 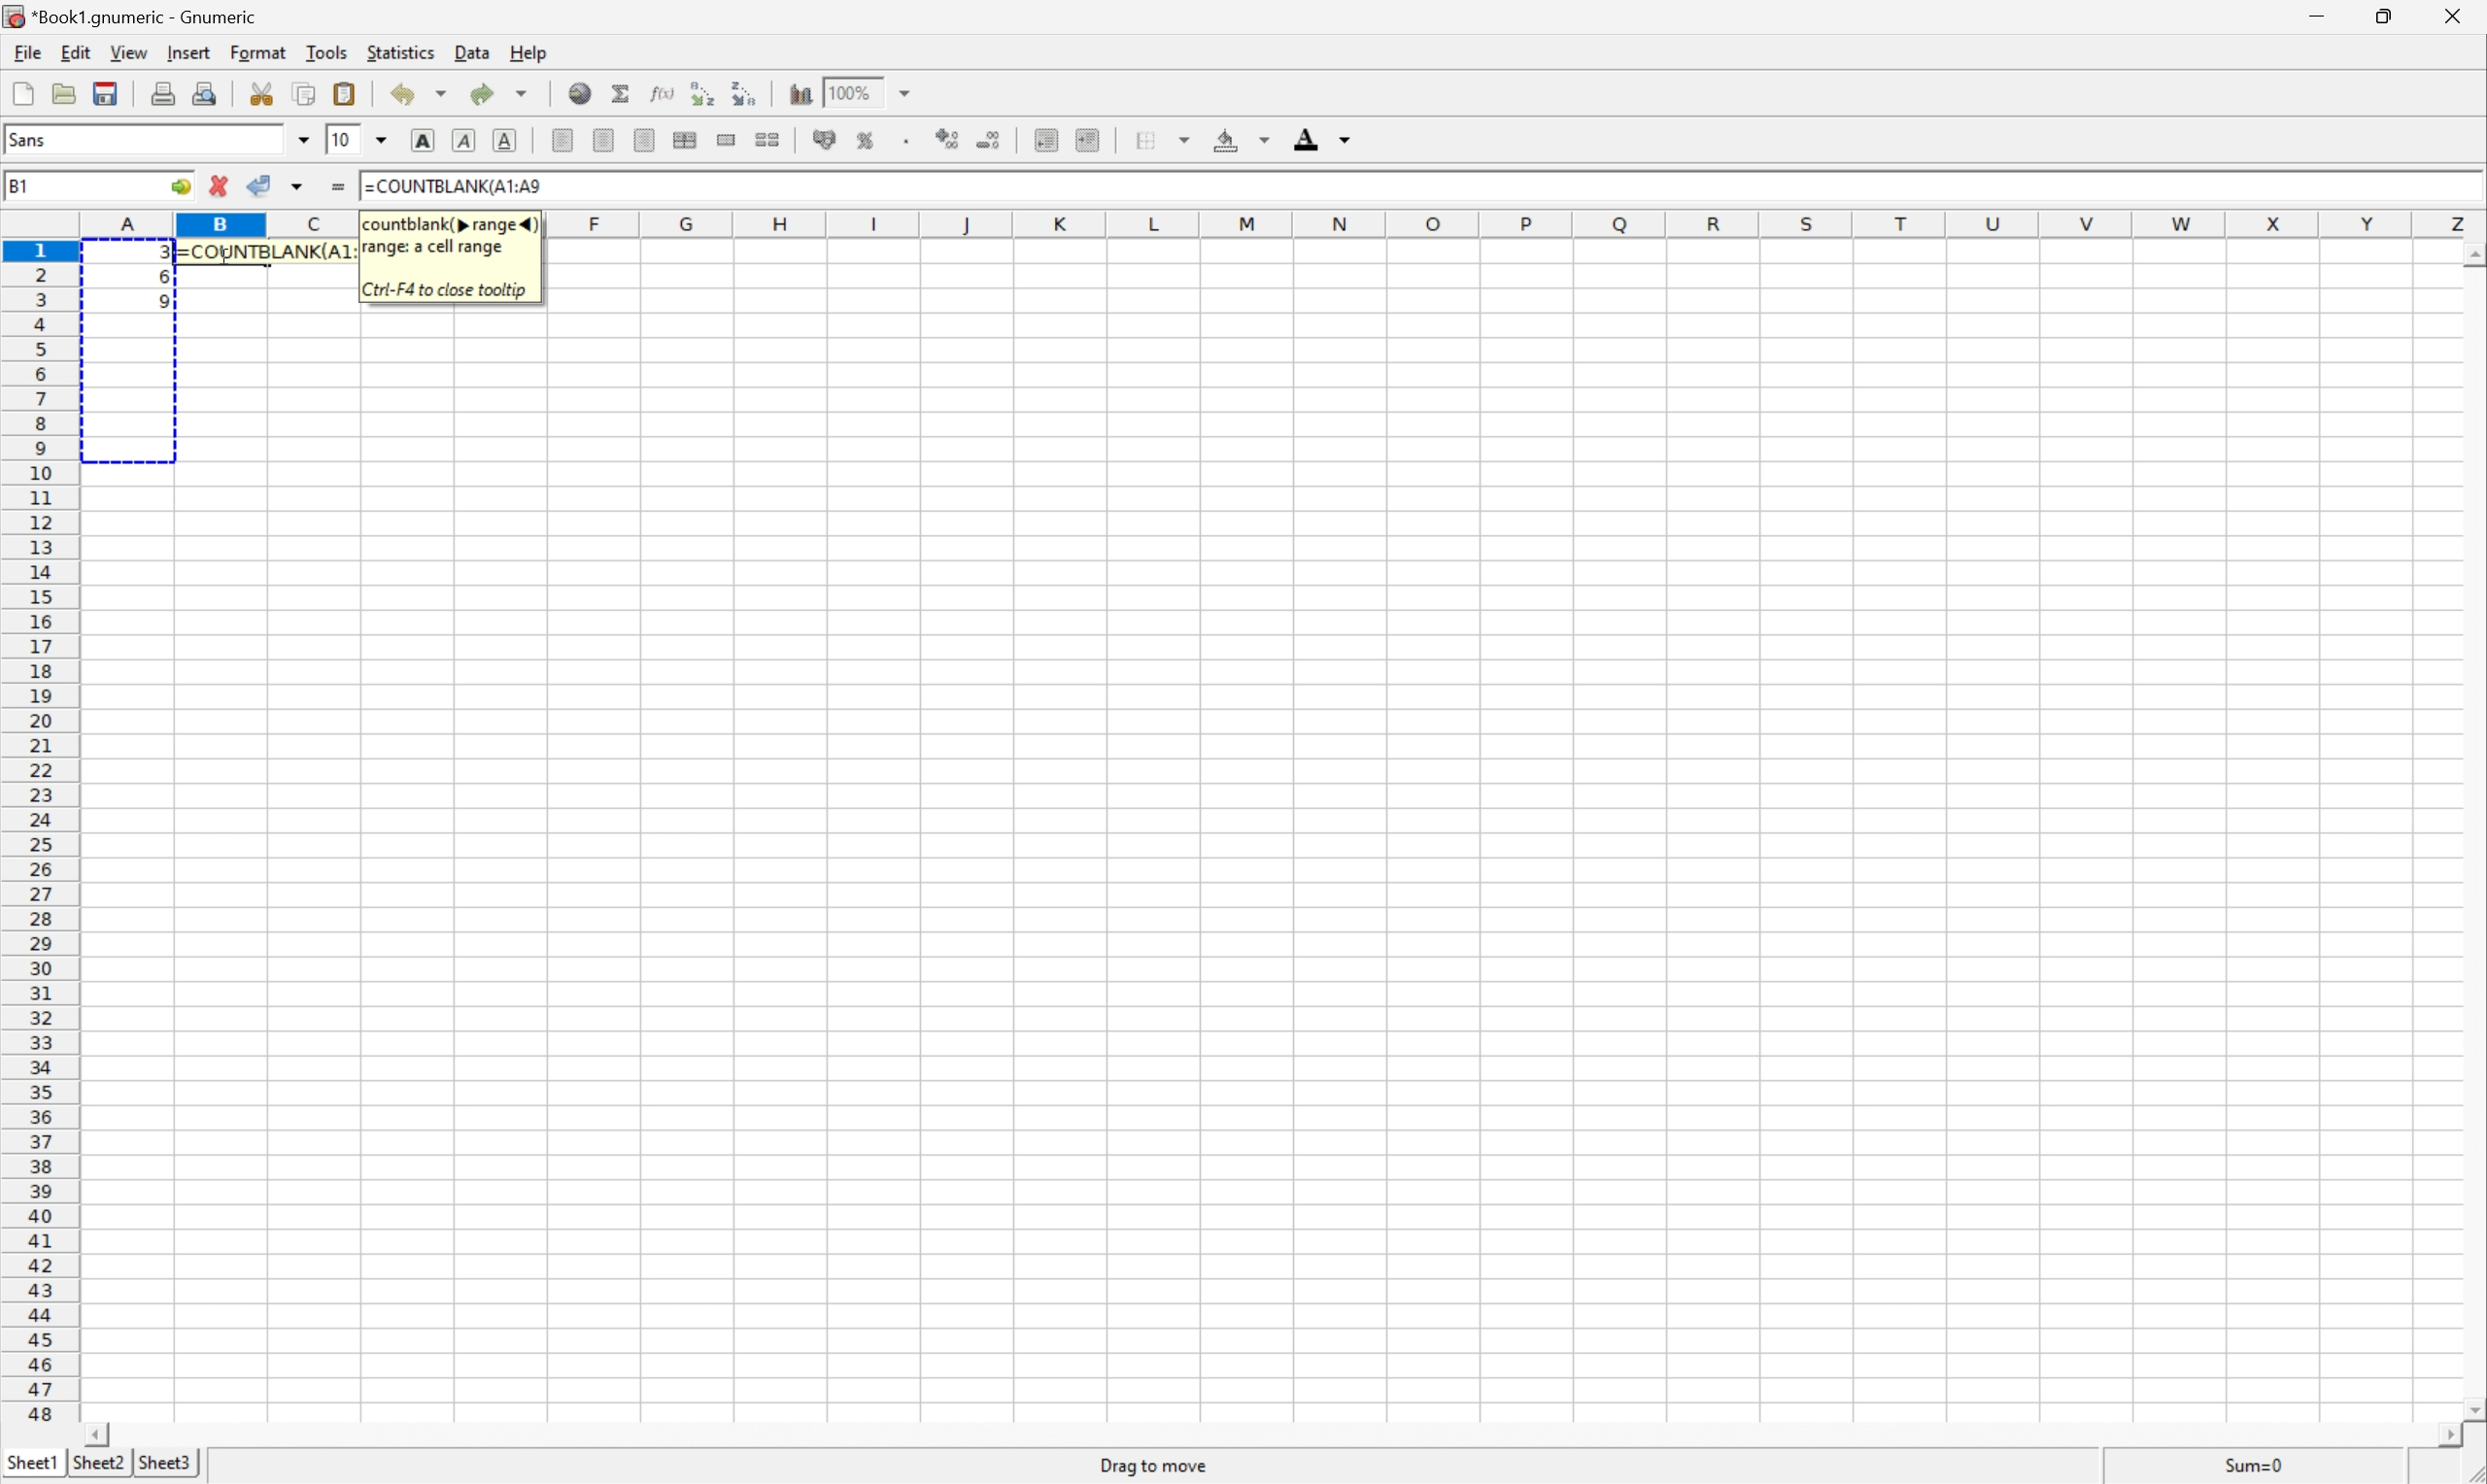 What do you see at coordinates (165, 1463) in the screenshot?
I see `Sheet3` at bounding box center [165, 1463].